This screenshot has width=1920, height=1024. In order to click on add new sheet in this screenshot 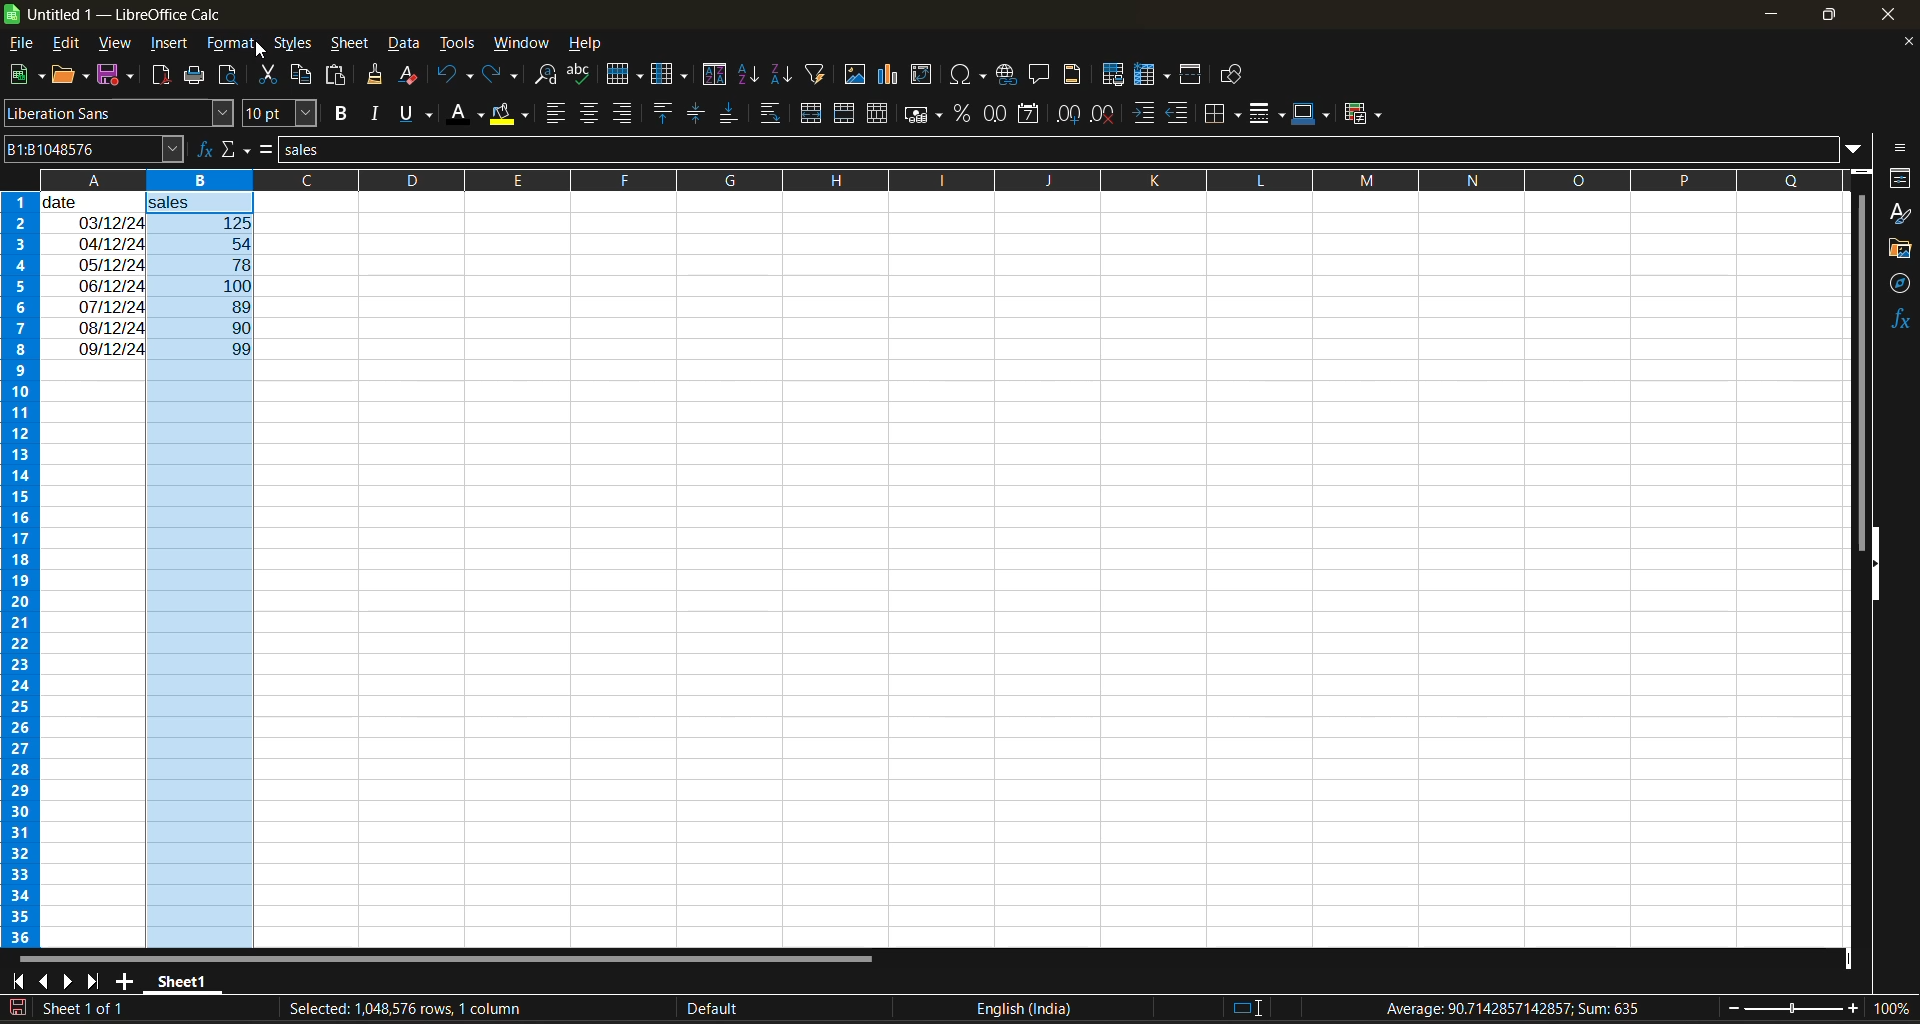, I will do `click(126, 980)`.